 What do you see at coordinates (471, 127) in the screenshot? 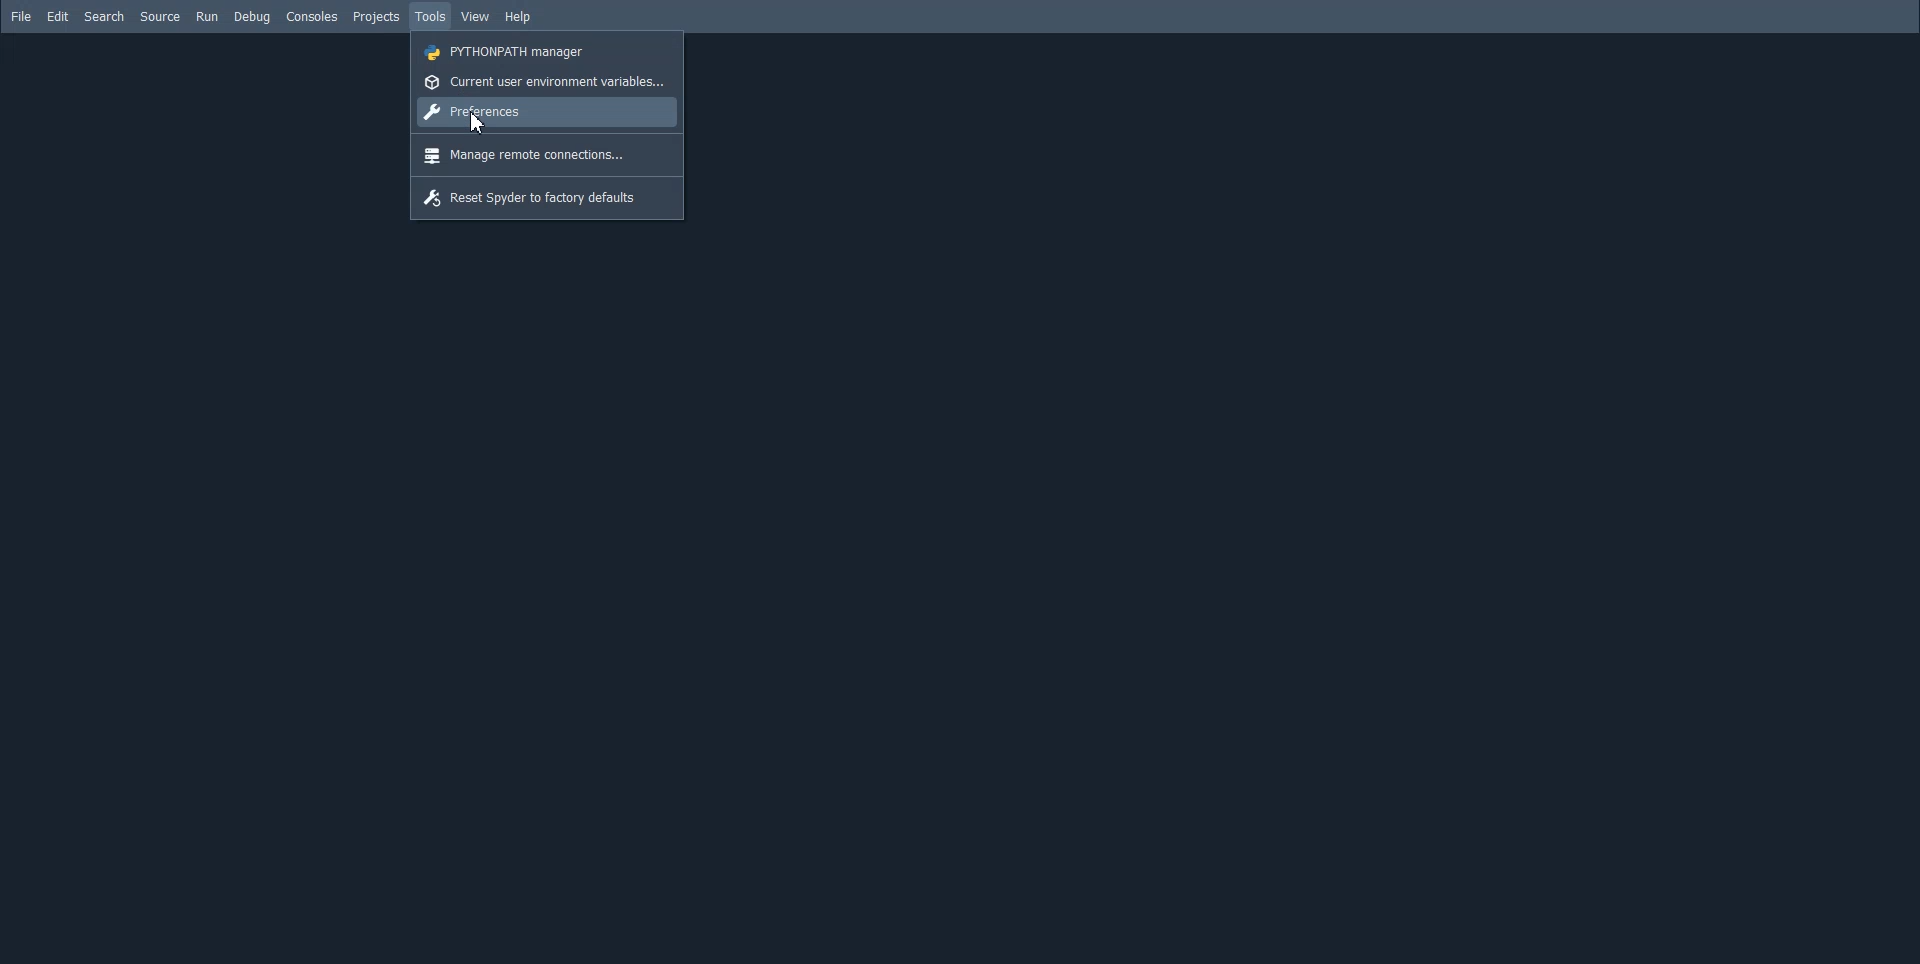
I see `Cursor on Preferences` at bounding box center [471, 127].